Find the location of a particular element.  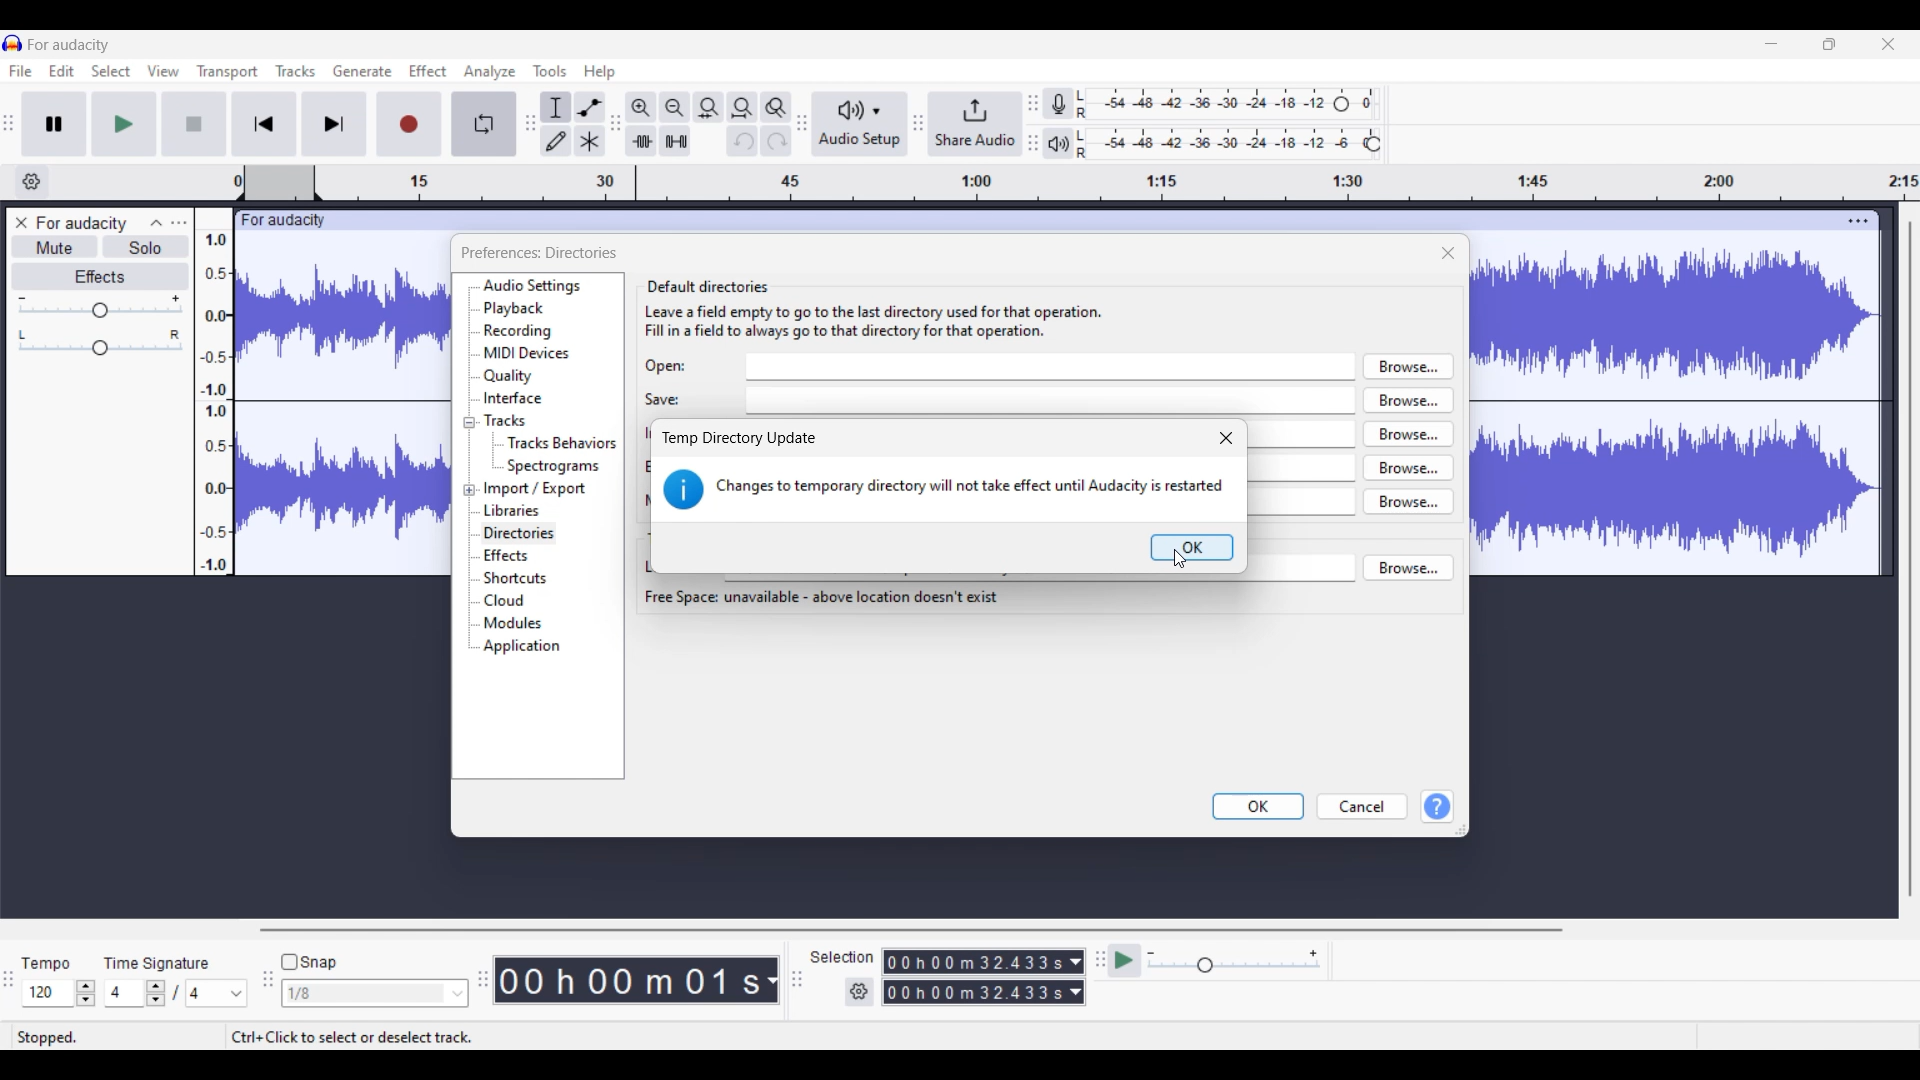

Pause is located at coordinates (55, 124).